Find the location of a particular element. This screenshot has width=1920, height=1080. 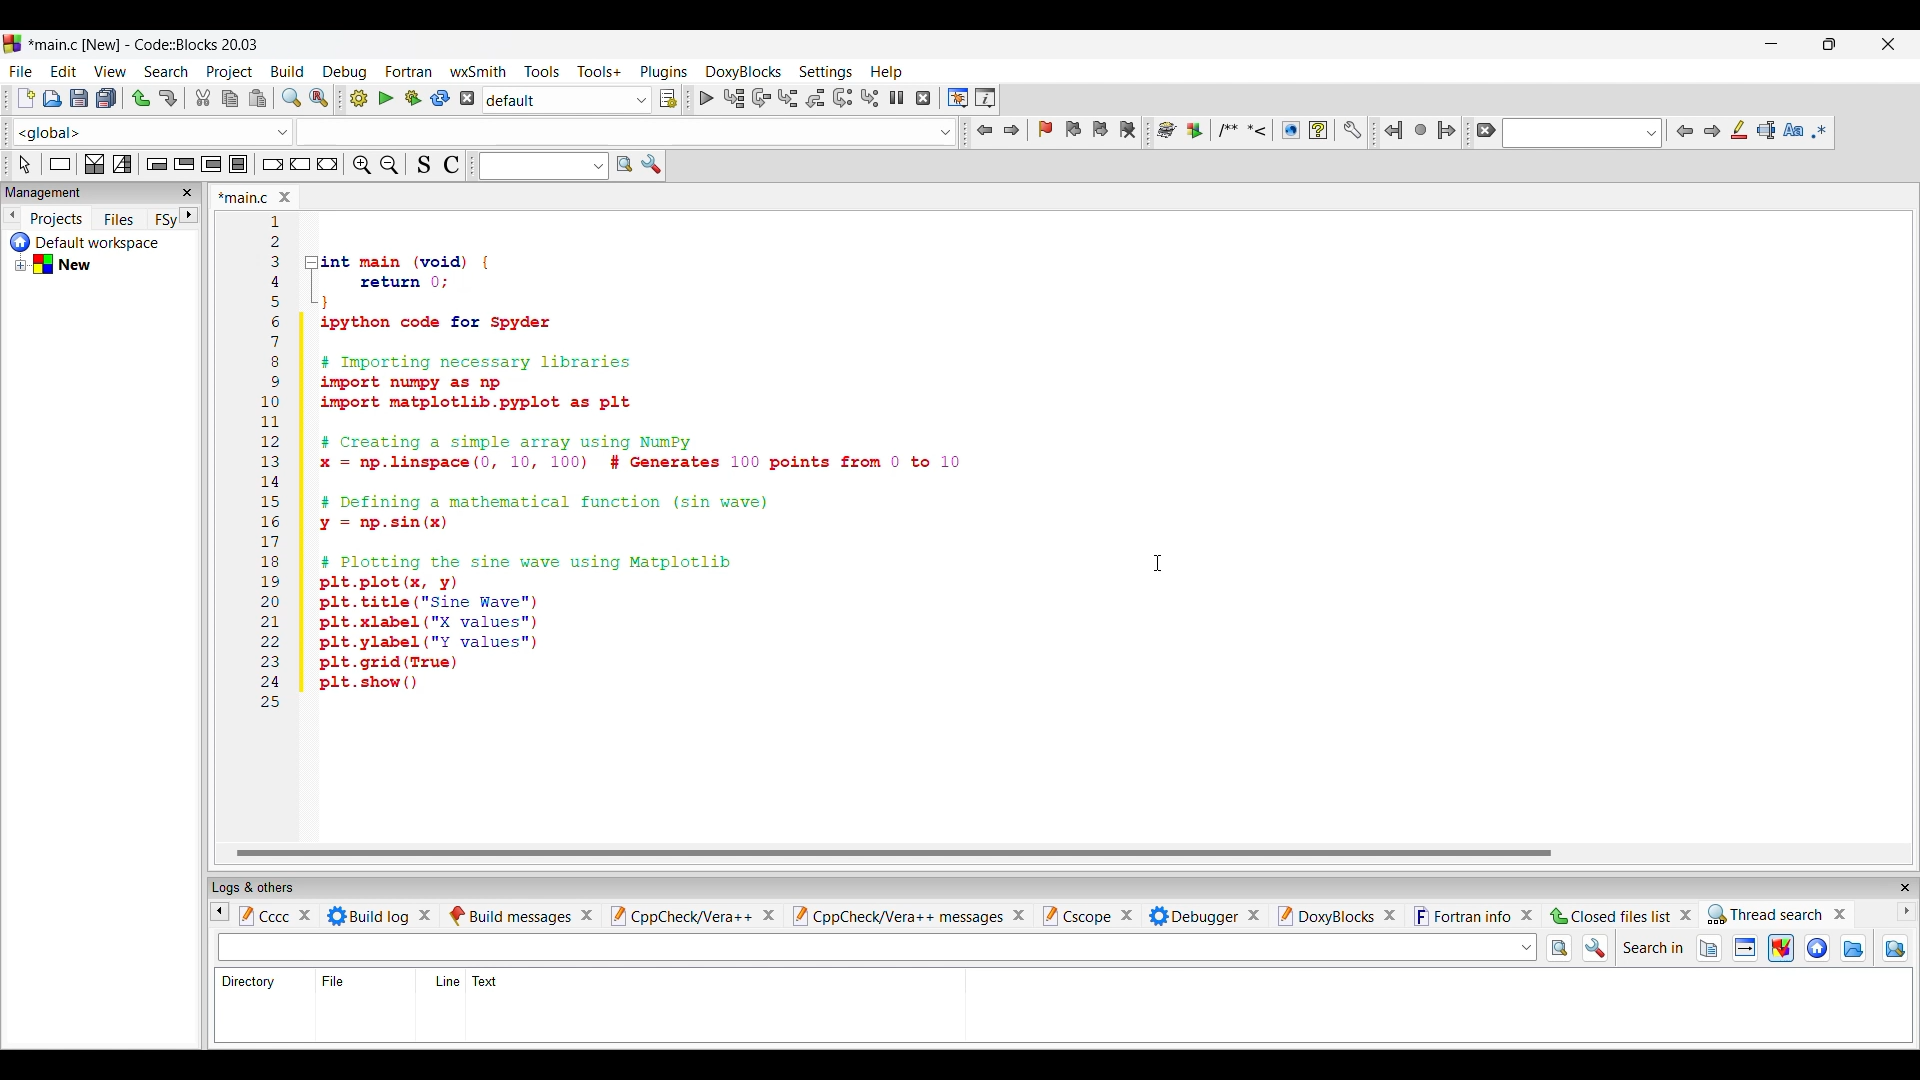

 is located at coordinates (251, 914).